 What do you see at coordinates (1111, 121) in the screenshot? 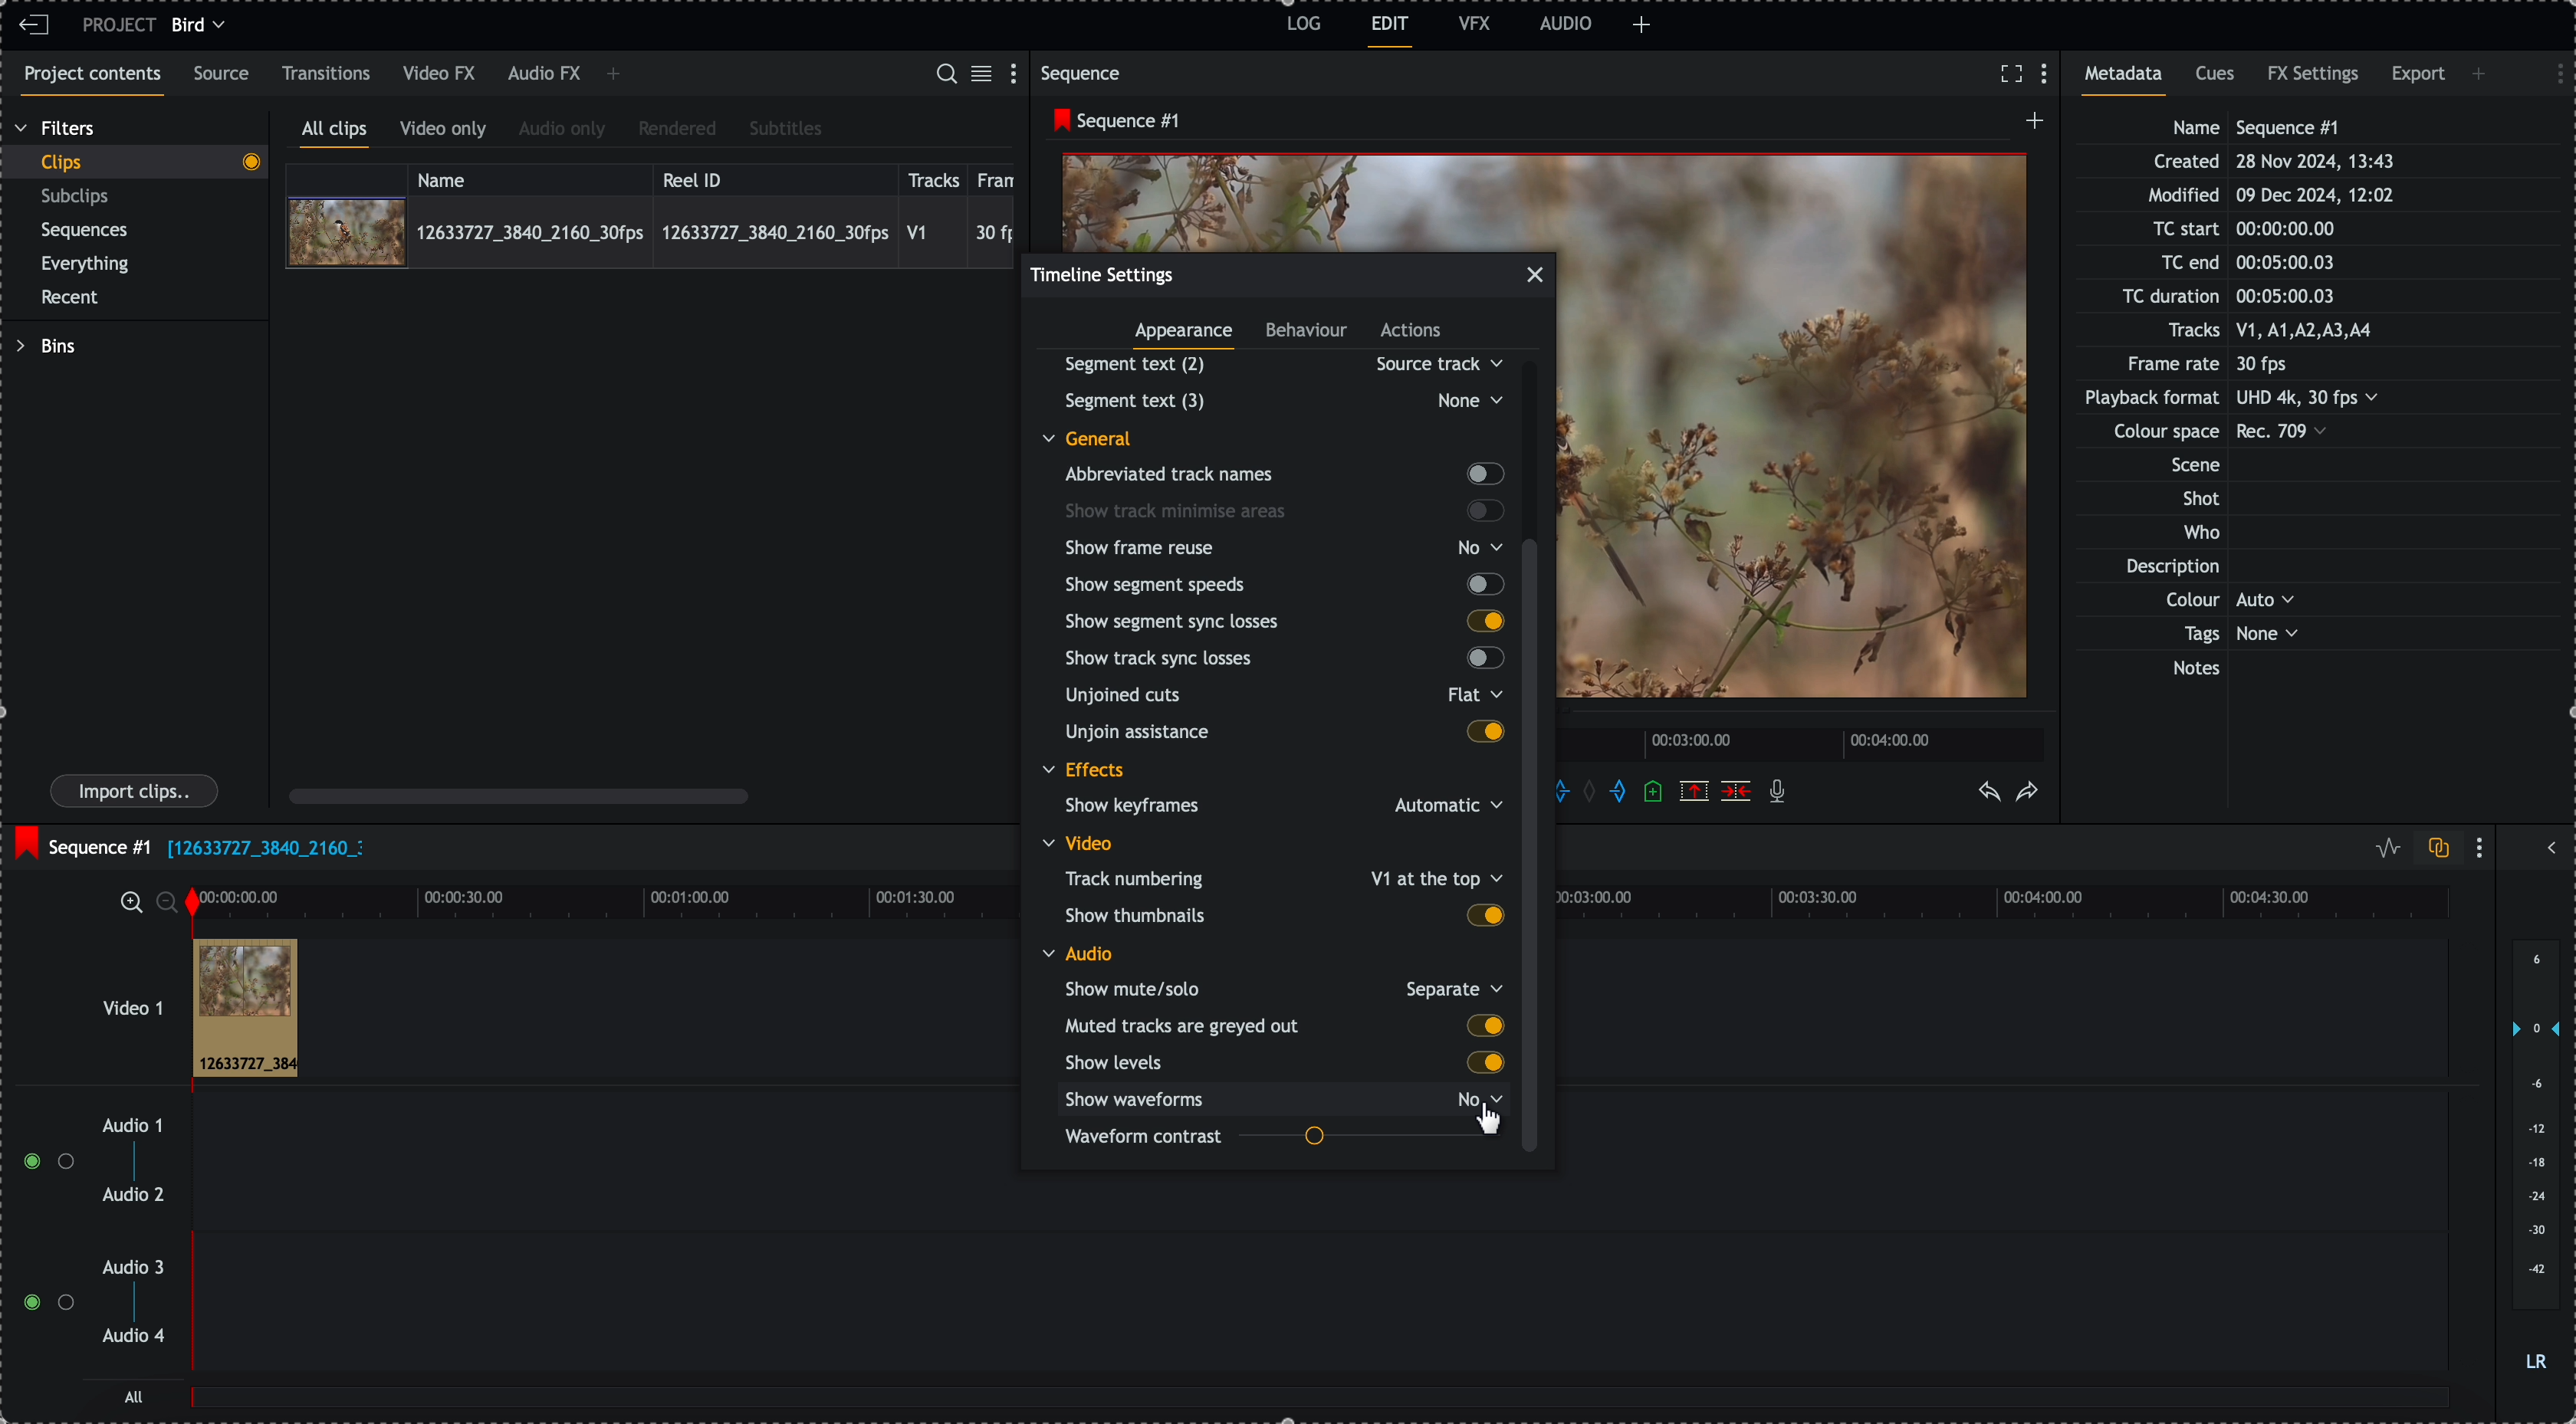
I see `sequence #1` at bounding box center [1111, 121].